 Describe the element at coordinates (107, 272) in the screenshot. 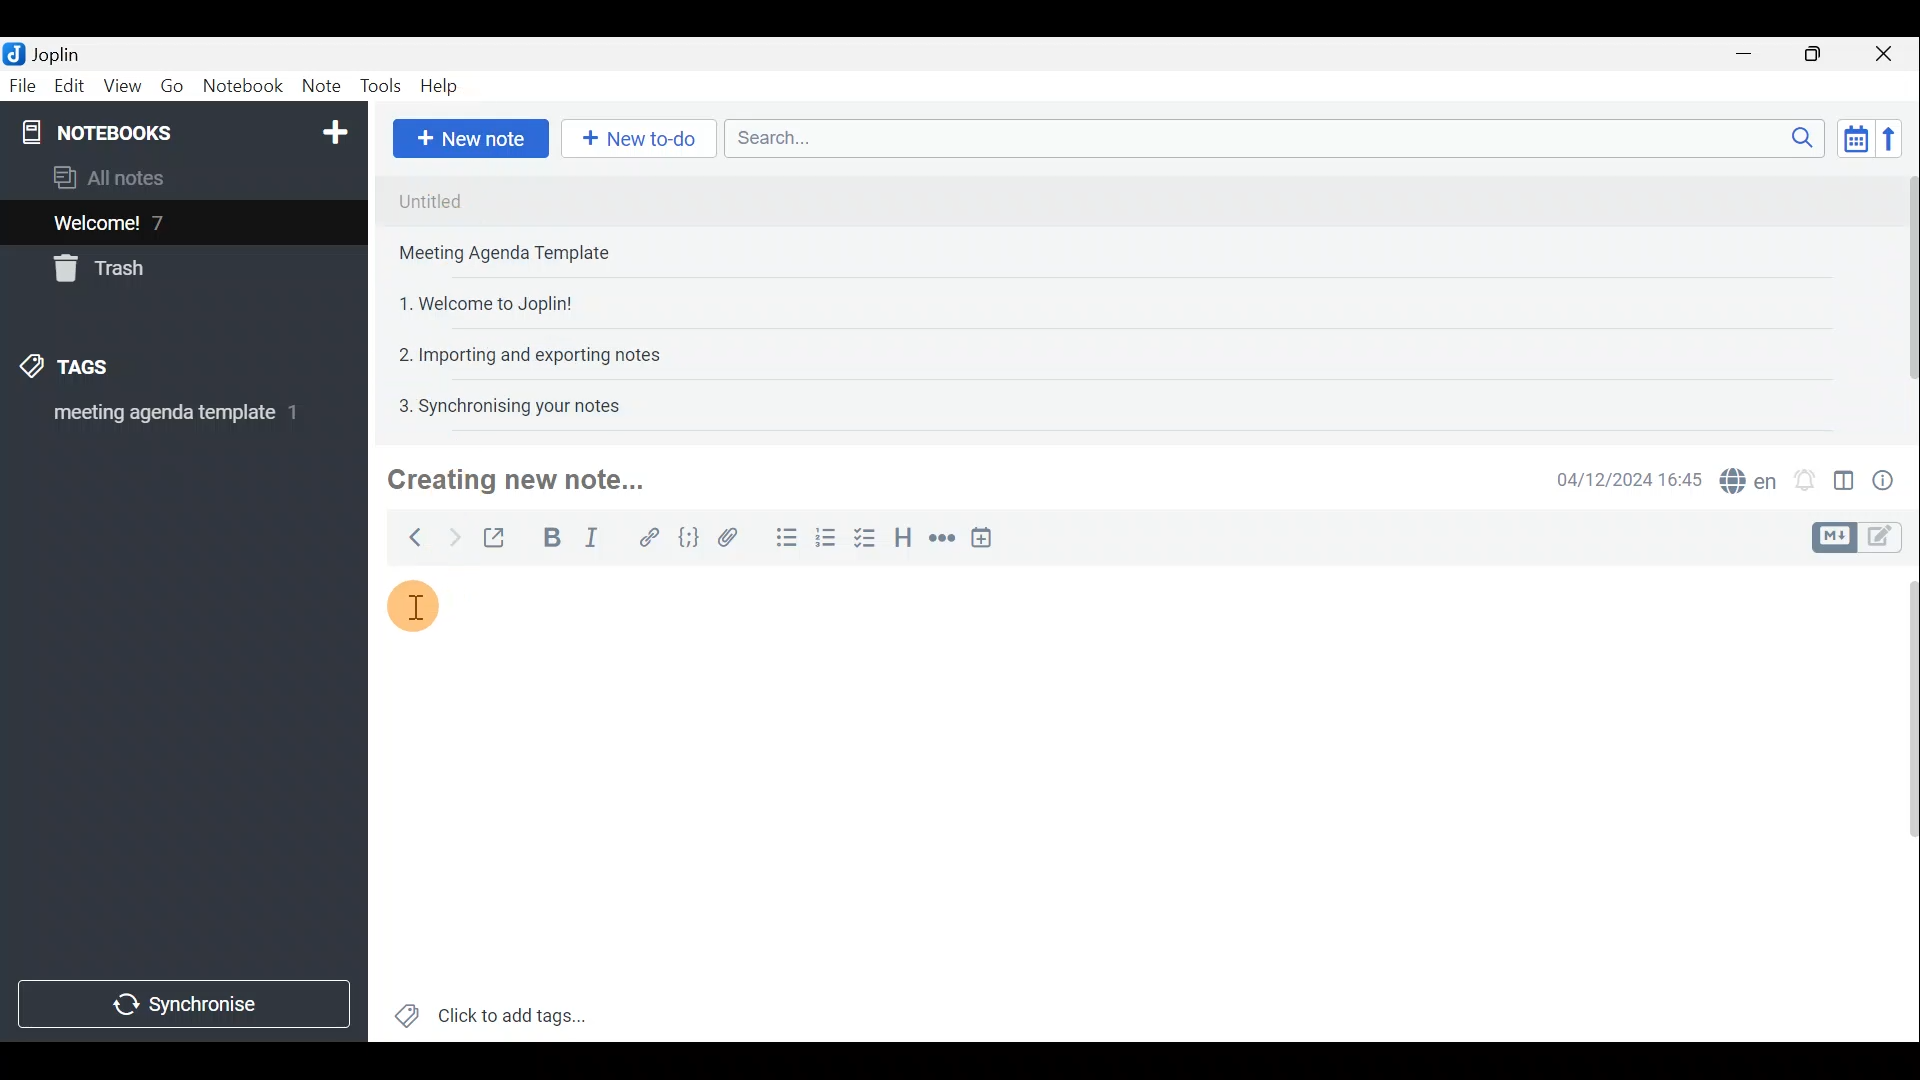

I see `Trash` at that location.